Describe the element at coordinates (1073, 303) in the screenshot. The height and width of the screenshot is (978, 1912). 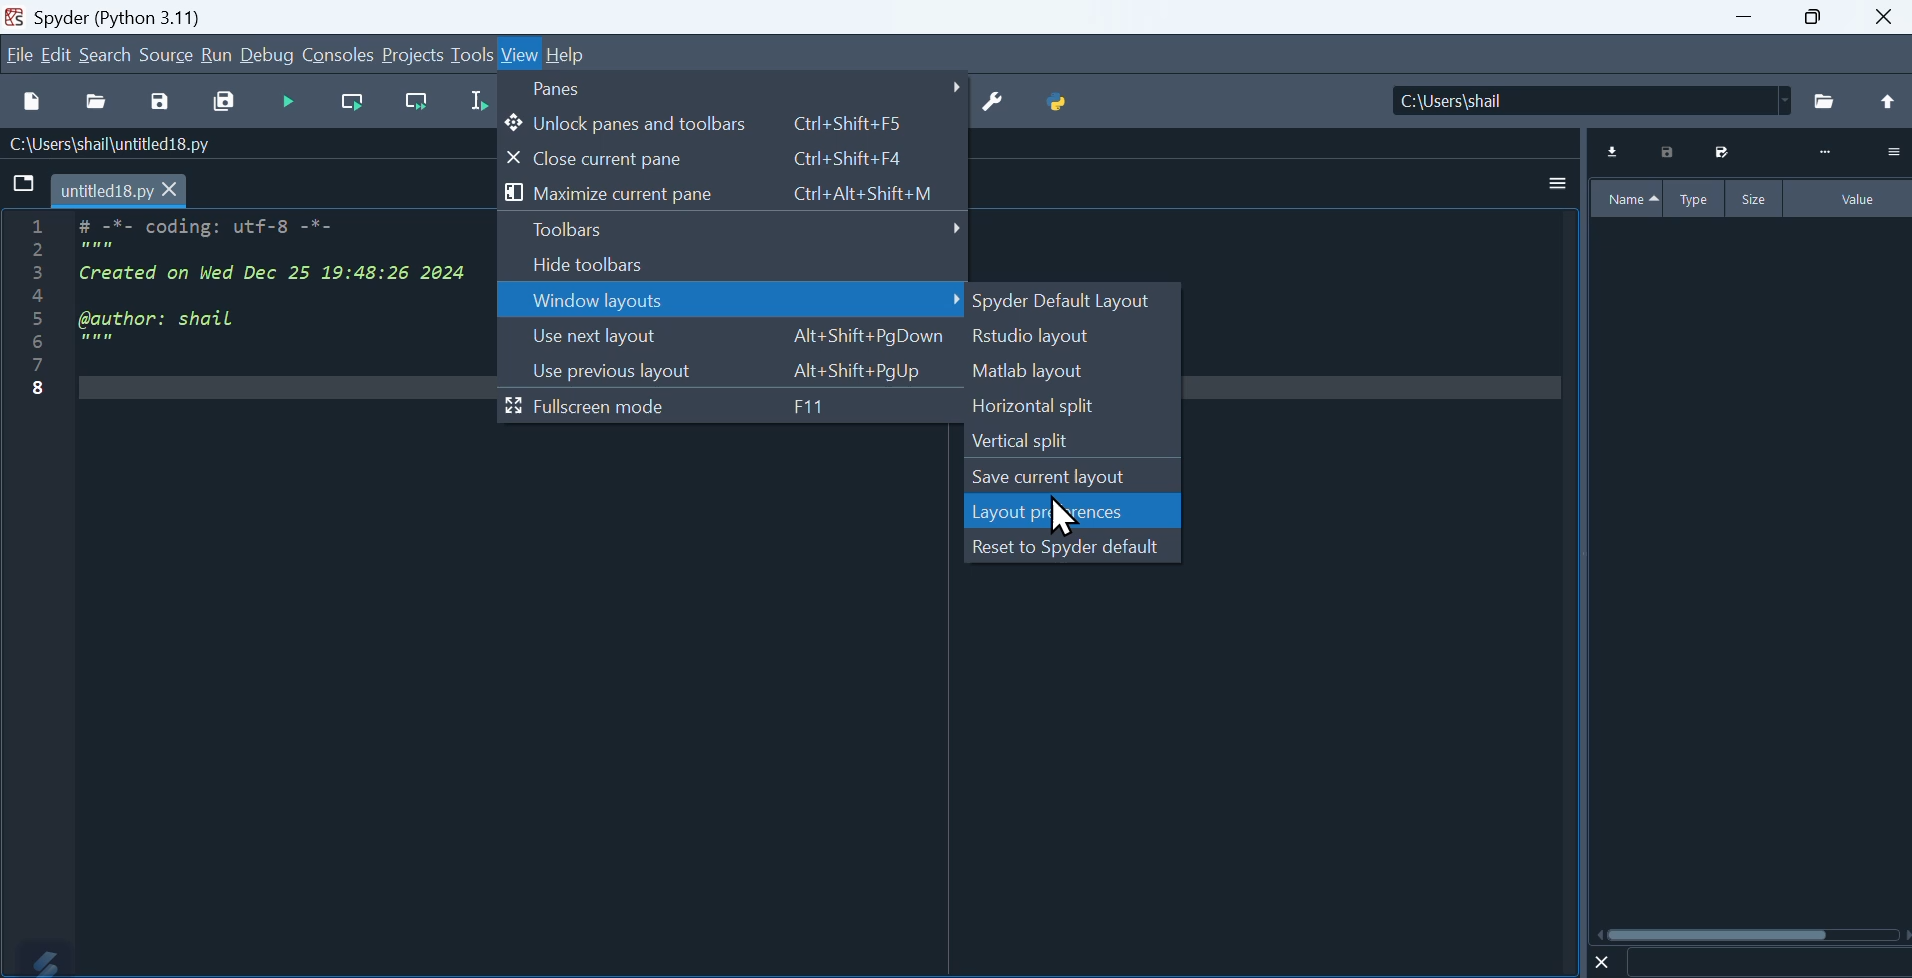
I see `Spyder default layout` at that location.